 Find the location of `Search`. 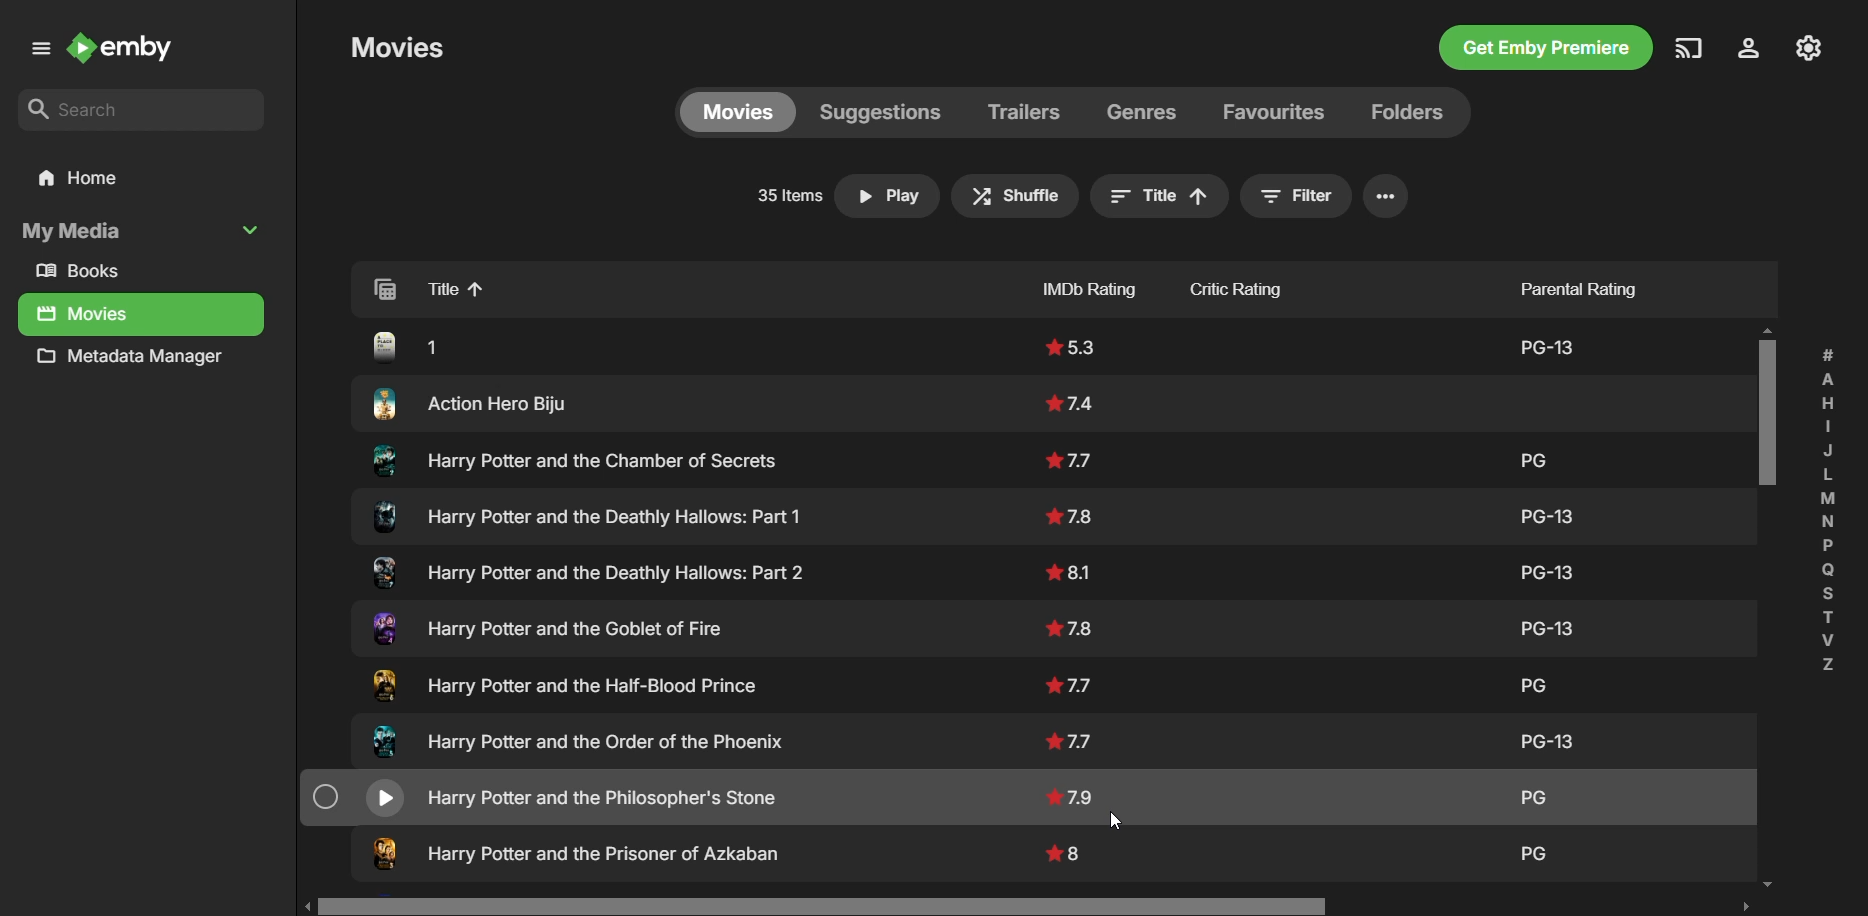

Search is located at coordinates (142, 111).